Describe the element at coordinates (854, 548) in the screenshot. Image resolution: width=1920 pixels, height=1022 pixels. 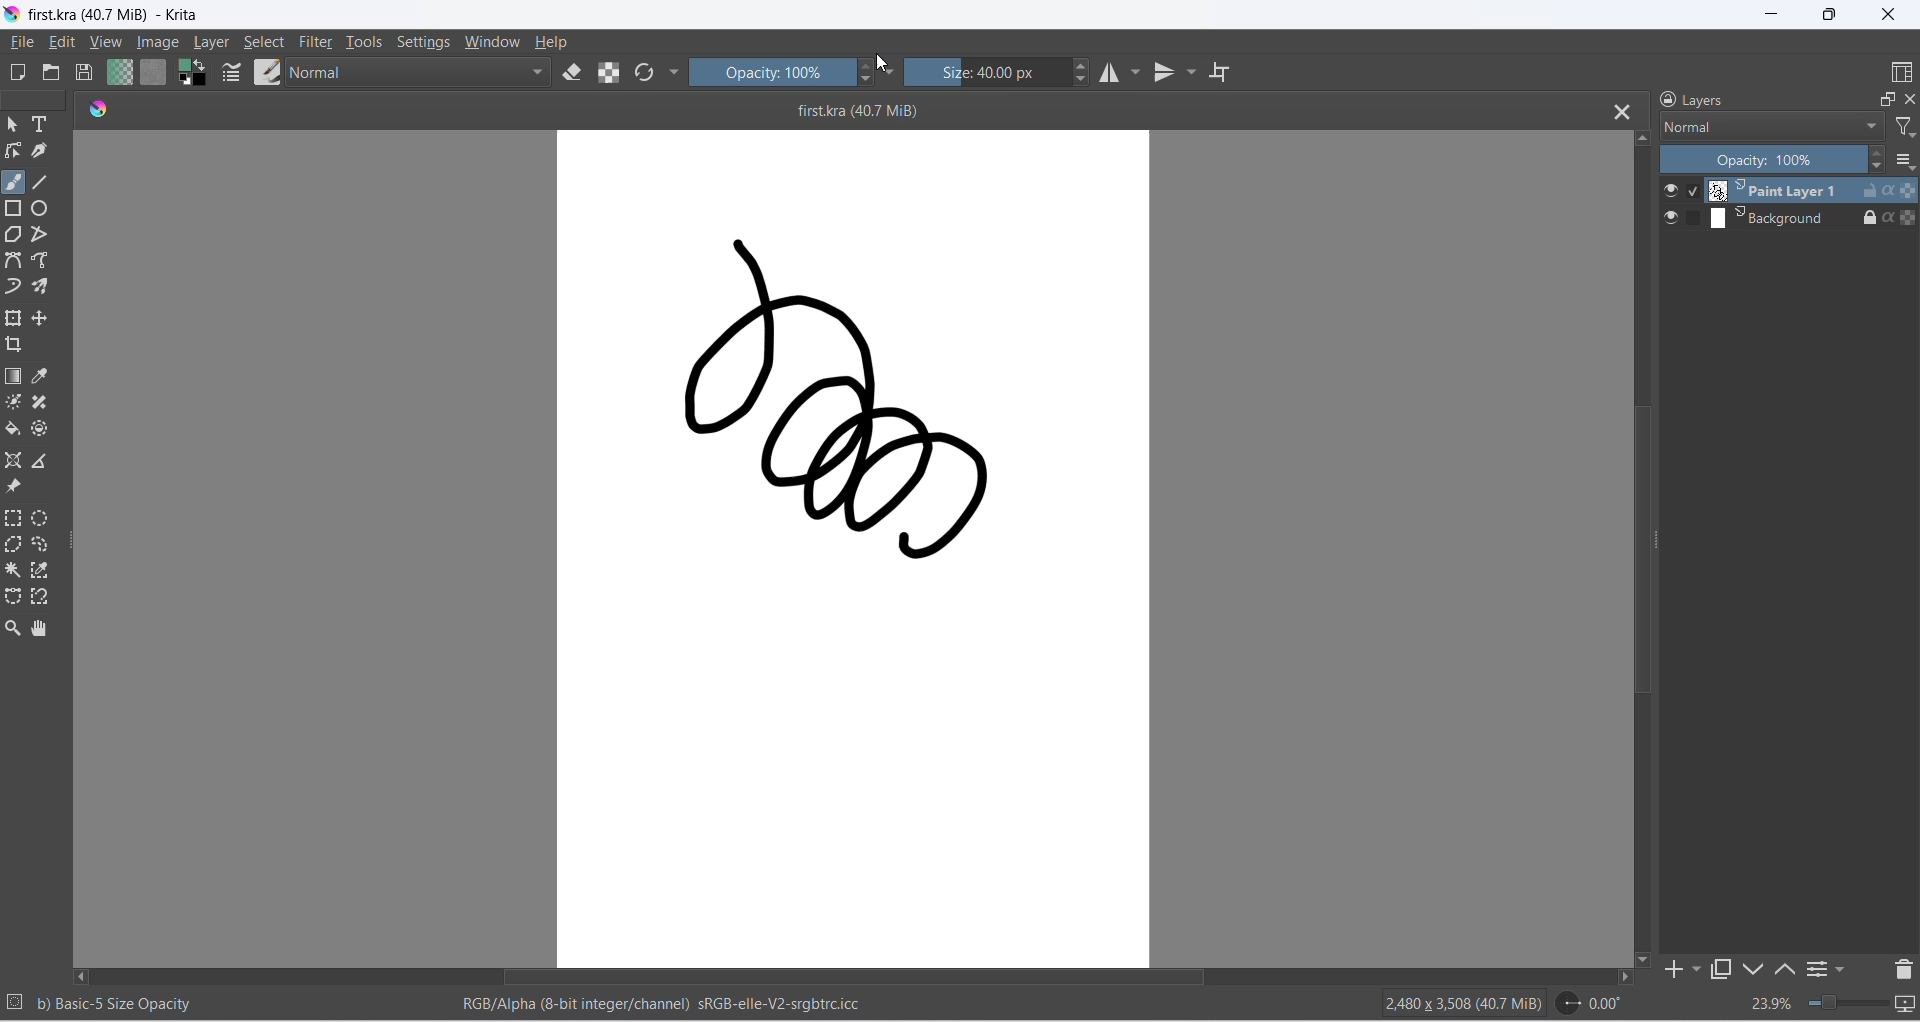
I see `canvas` at that location.